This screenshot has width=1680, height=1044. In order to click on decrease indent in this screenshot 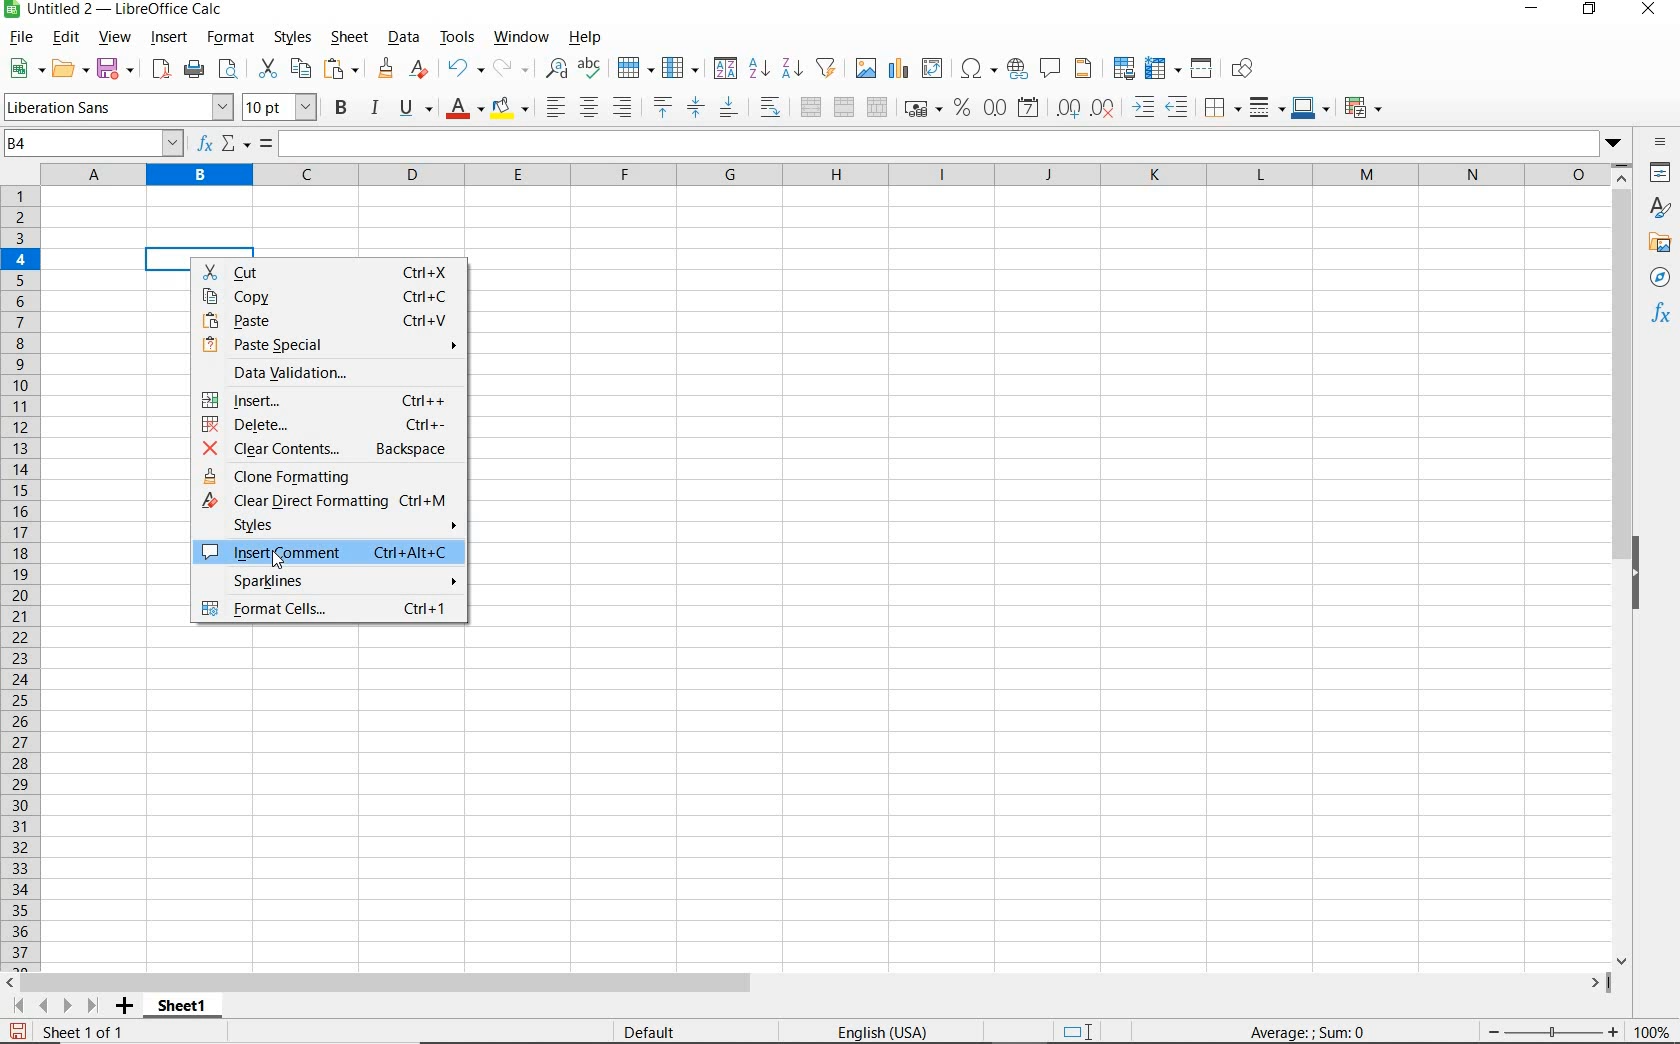, I will do `click(1180, 106)`.